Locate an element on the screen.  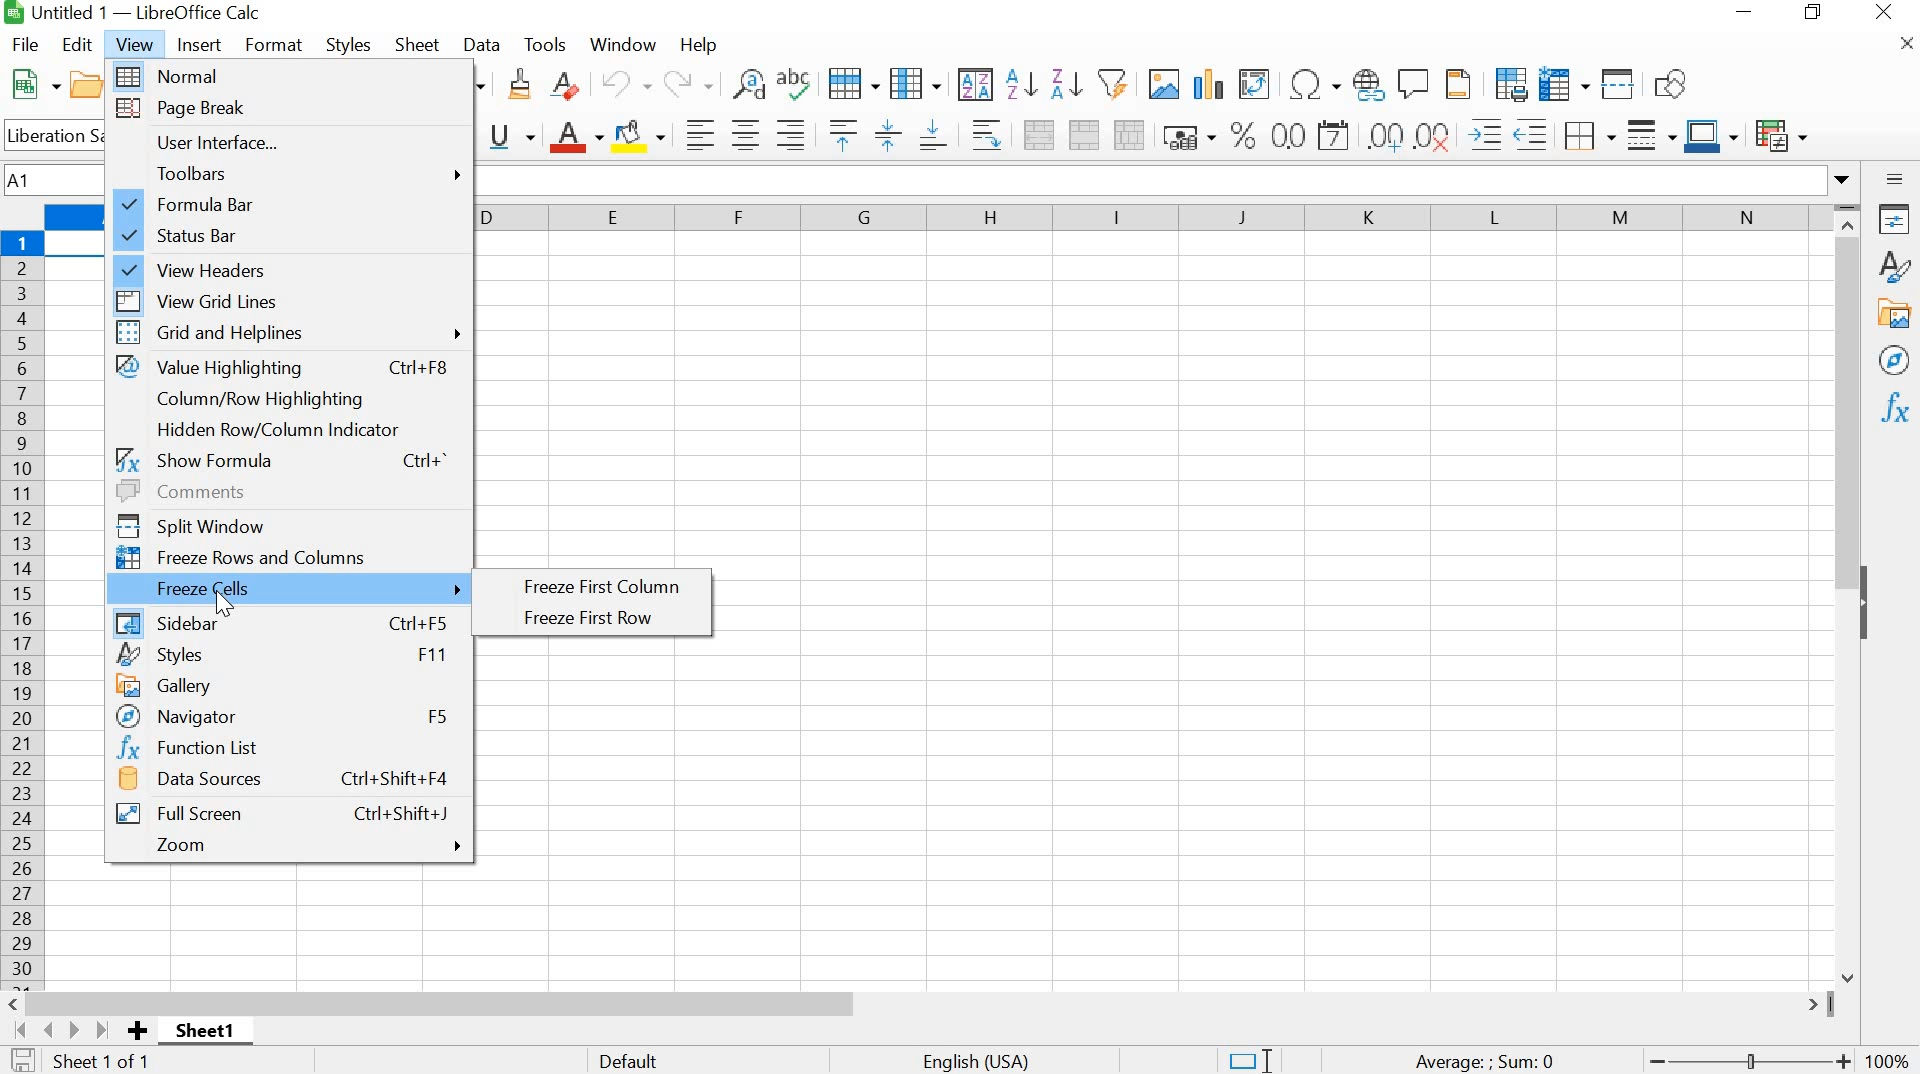
ALIGN RIGHT is located at coordinates (791, 135).